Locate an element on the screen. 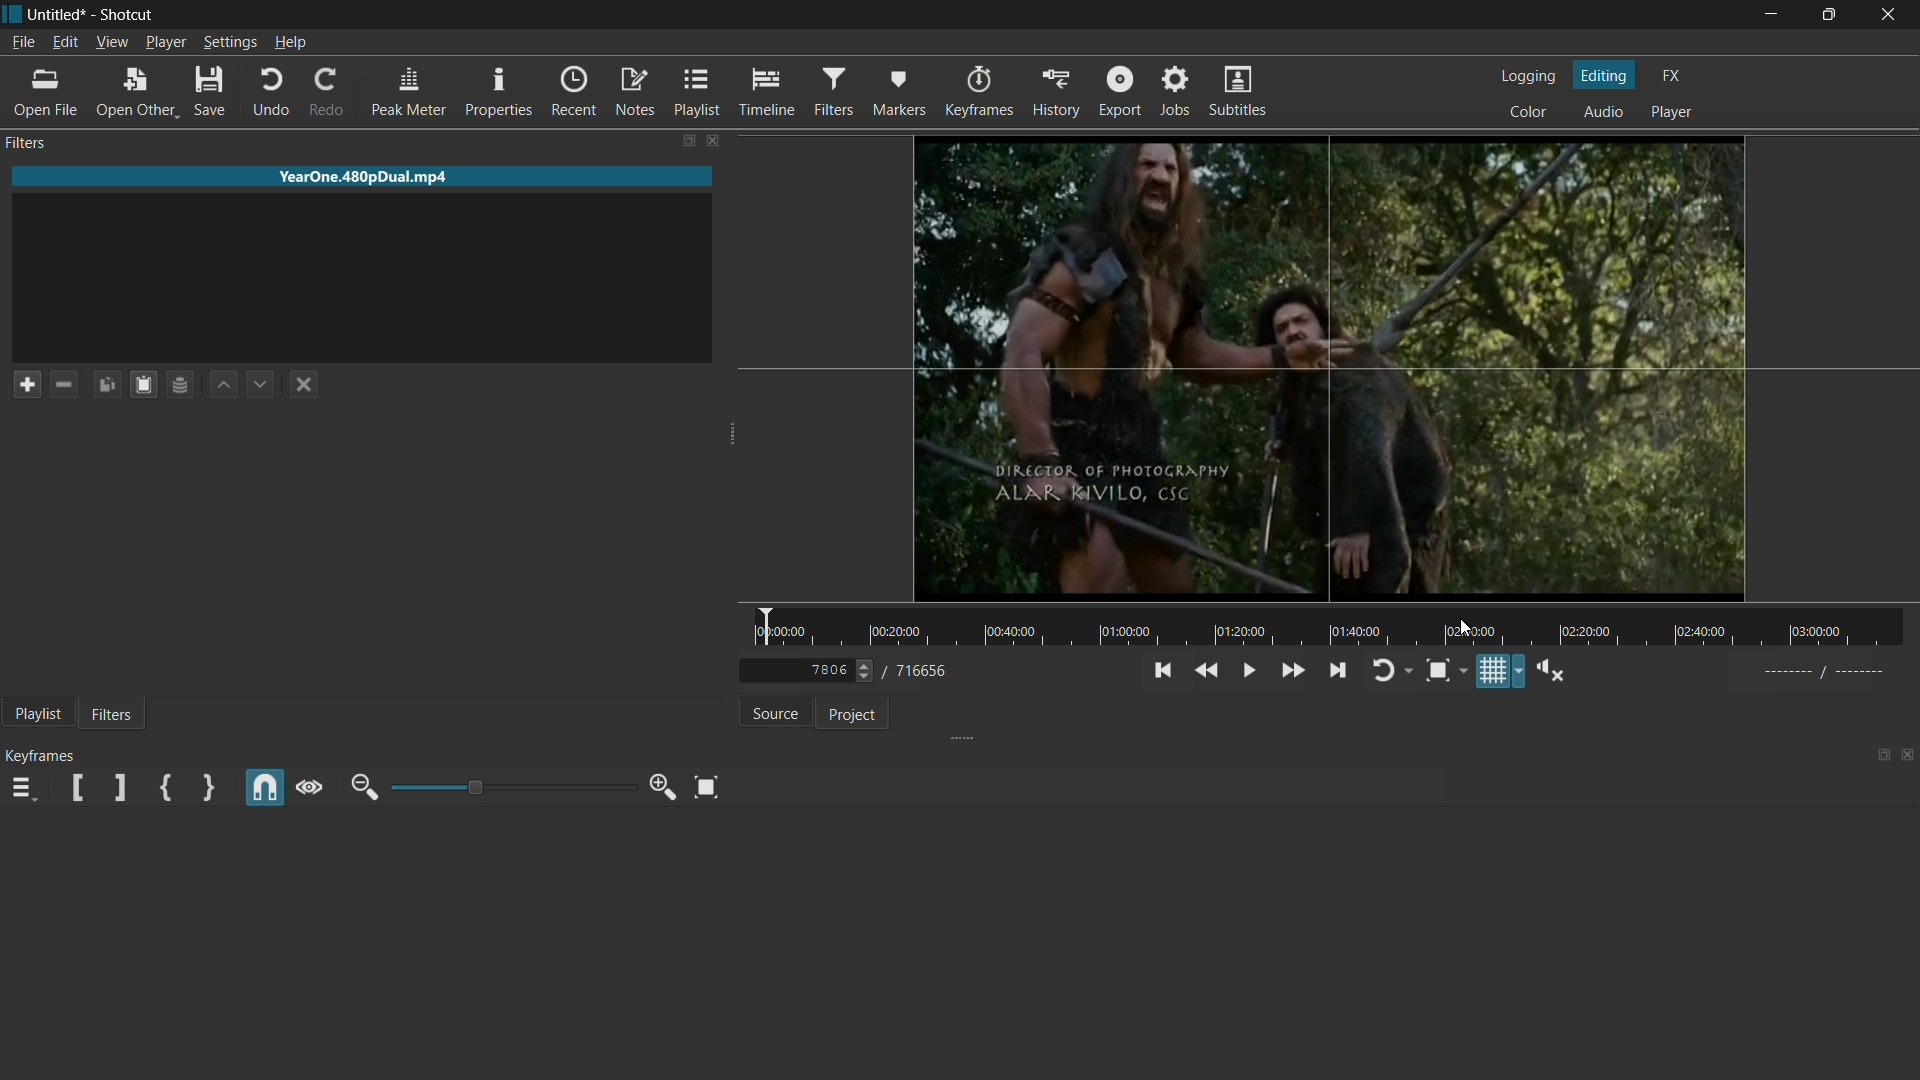 The height and width of the screenshot is (1080, 1920). toggle grid is located at coordinates (1489, 671).